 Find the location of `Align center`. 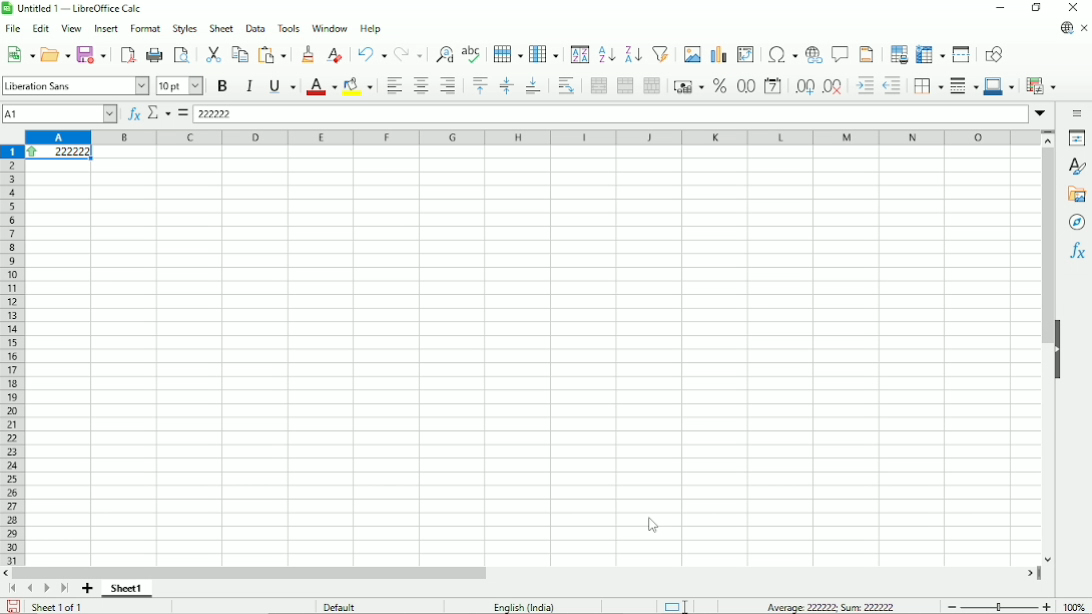

Align center is located at coordinates (420, 86).